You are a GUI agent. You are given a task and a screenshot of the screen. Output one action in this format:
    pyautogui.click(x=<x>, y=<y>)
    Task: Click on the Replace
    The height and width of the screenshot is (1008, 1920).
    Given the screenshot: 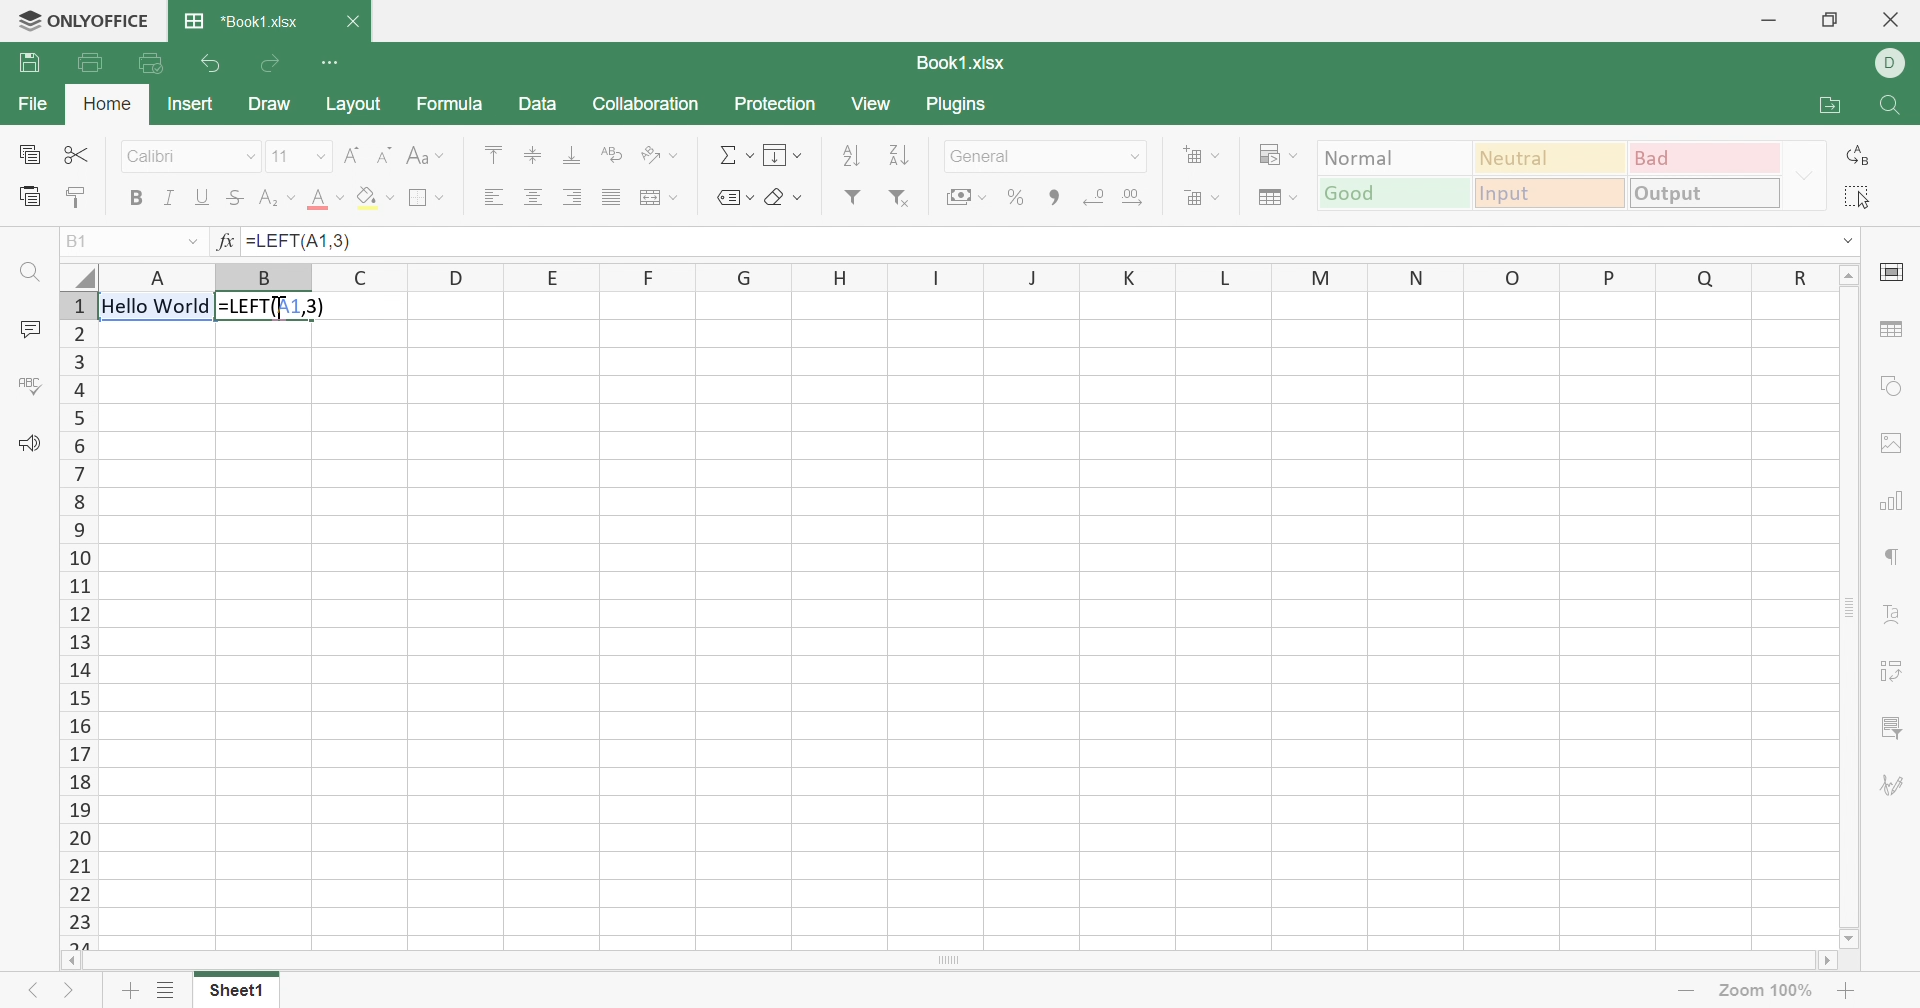 What is the action you would take?
    pyautogui.click(x=1857, y=155)
    